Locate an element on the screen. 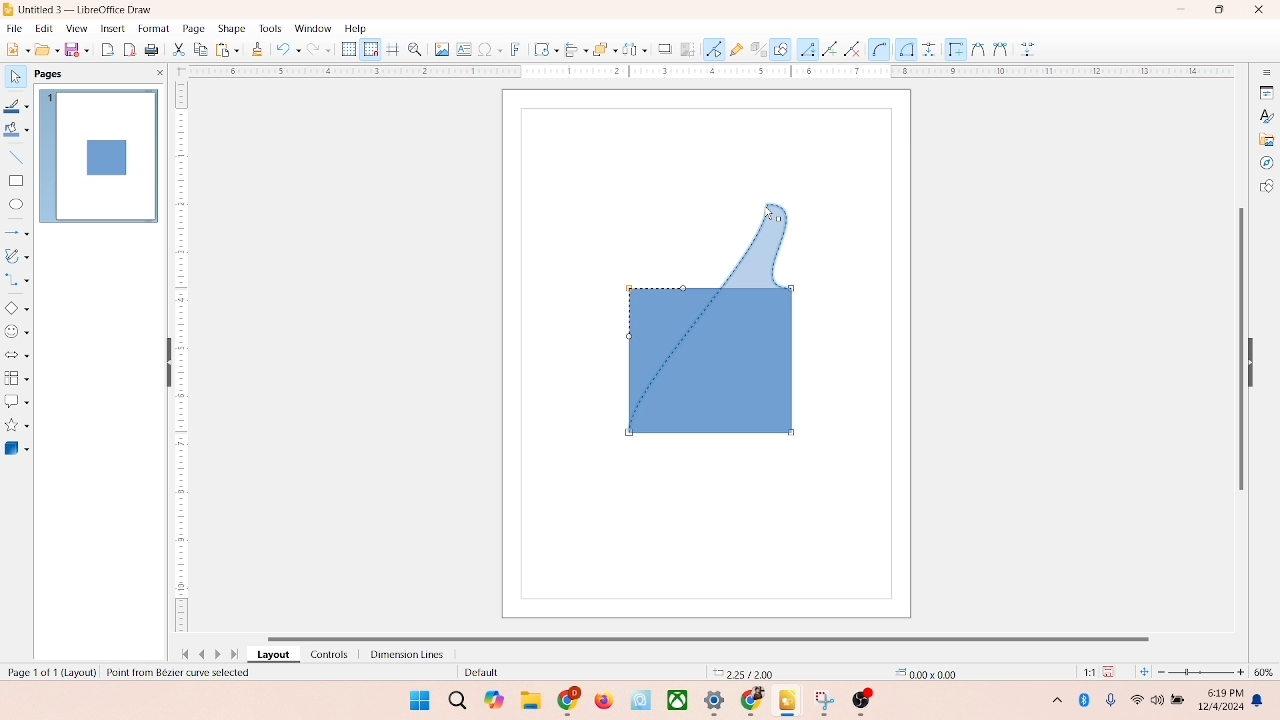 The width and height of the screenshot is (1280, 720). dimension lines is located at coordinates (402, 654).